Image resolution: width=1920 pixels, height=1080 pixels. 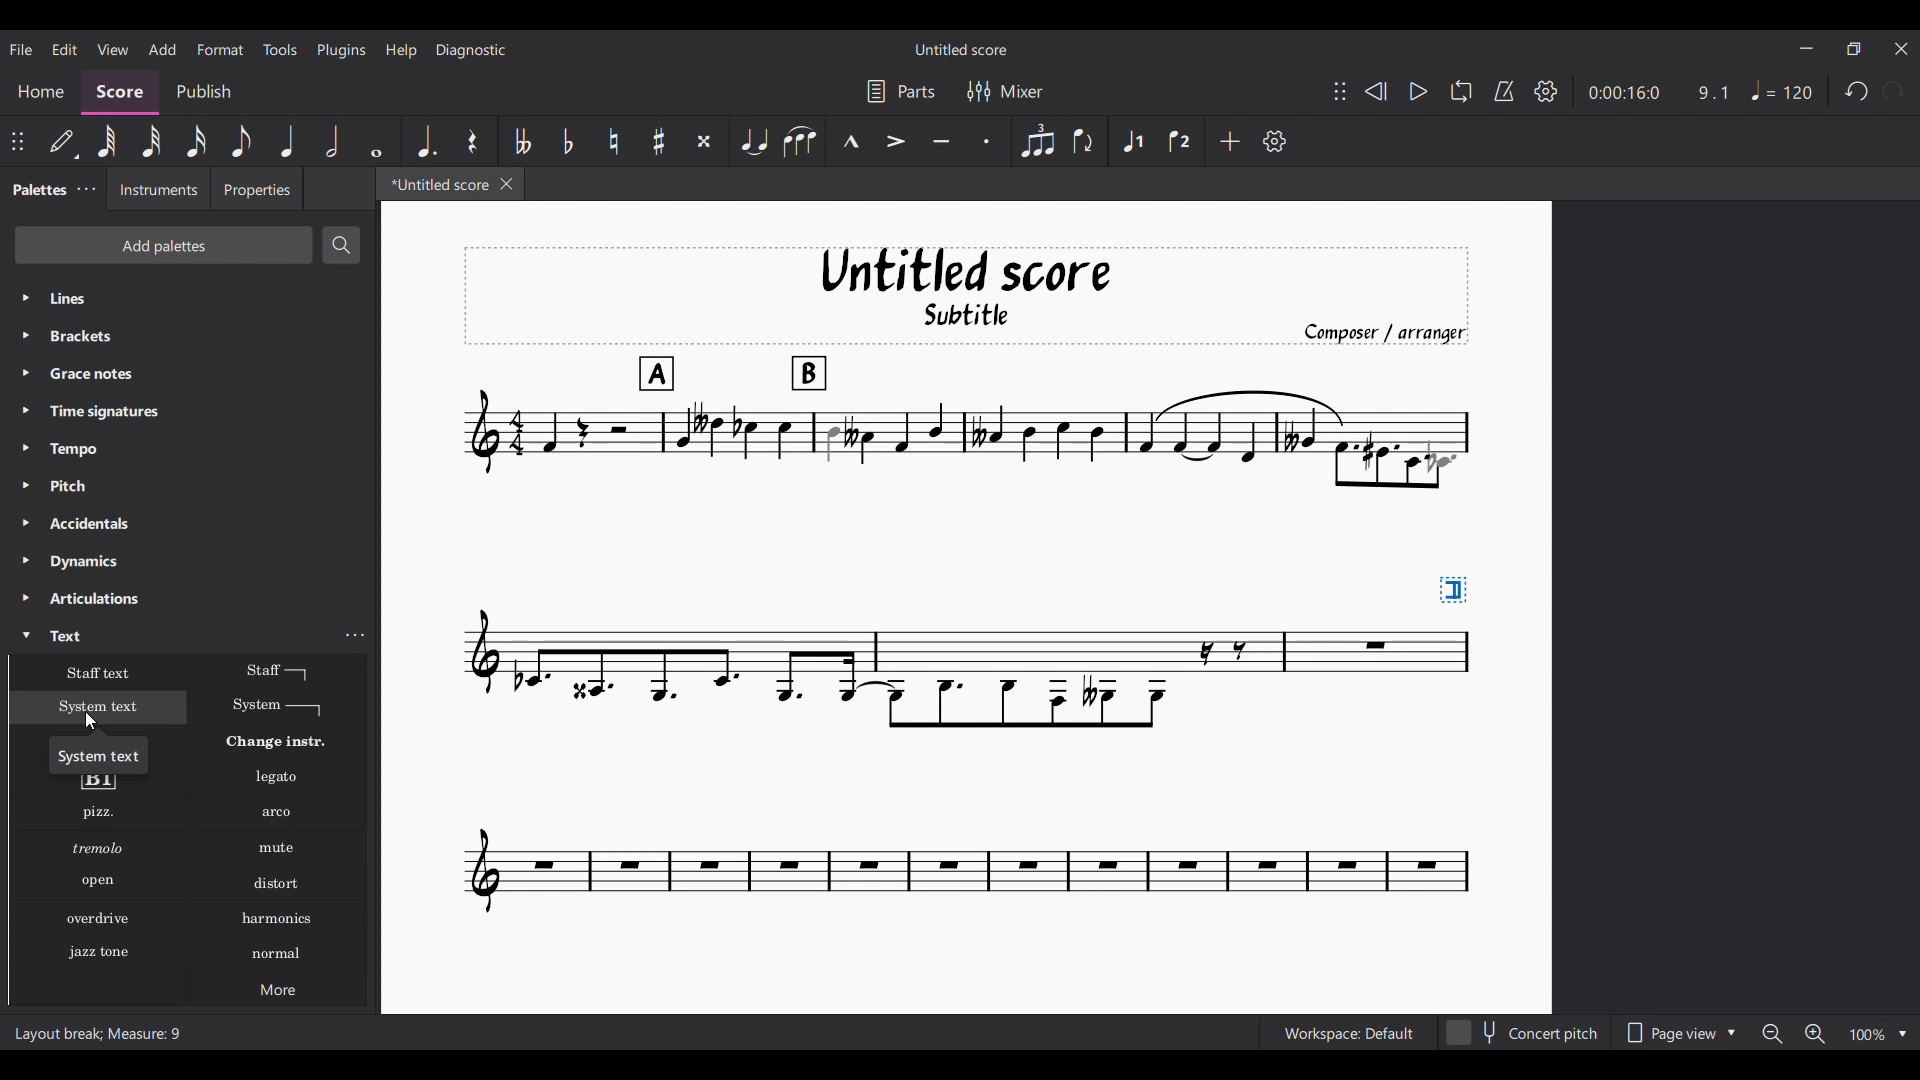 What do you see at coordinates (1712, 92) in the screenshot?
I see `9.1` at bounding box center [1712, 92].